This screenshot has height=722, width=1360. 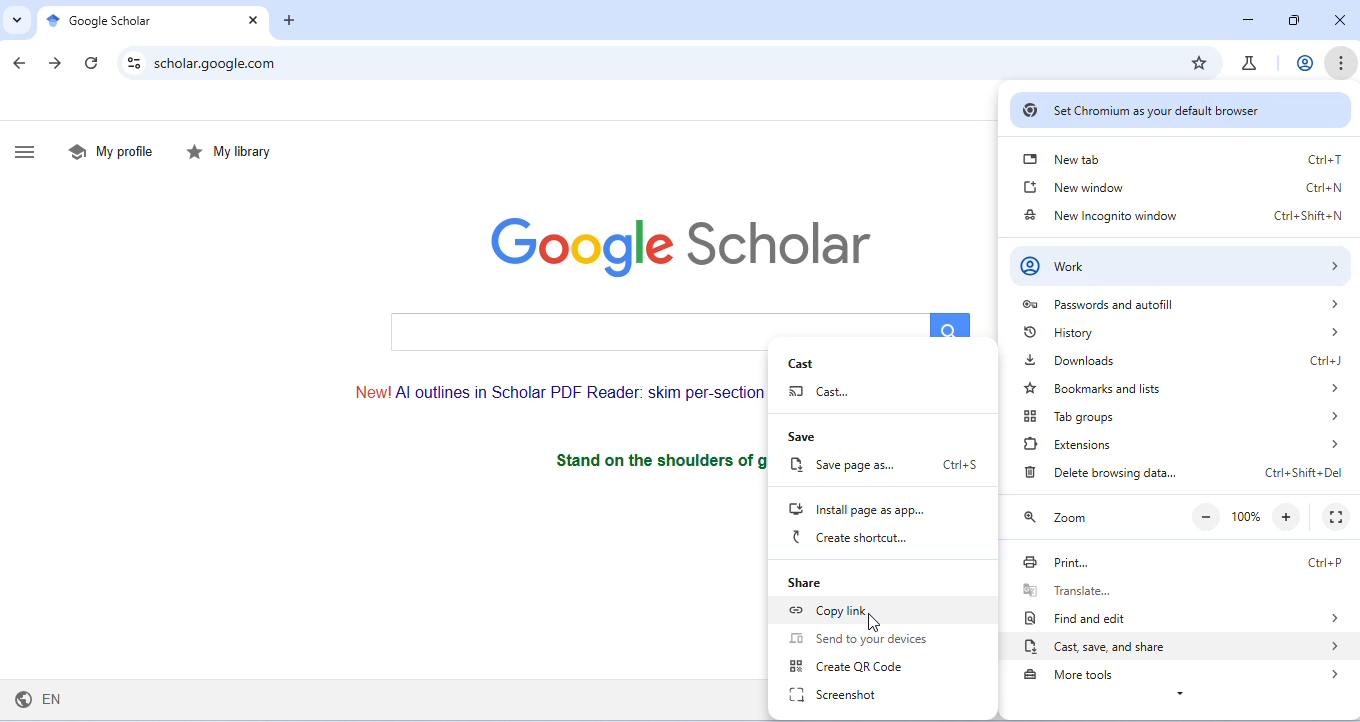 I want to click on work, so click(x=1182, y=267).